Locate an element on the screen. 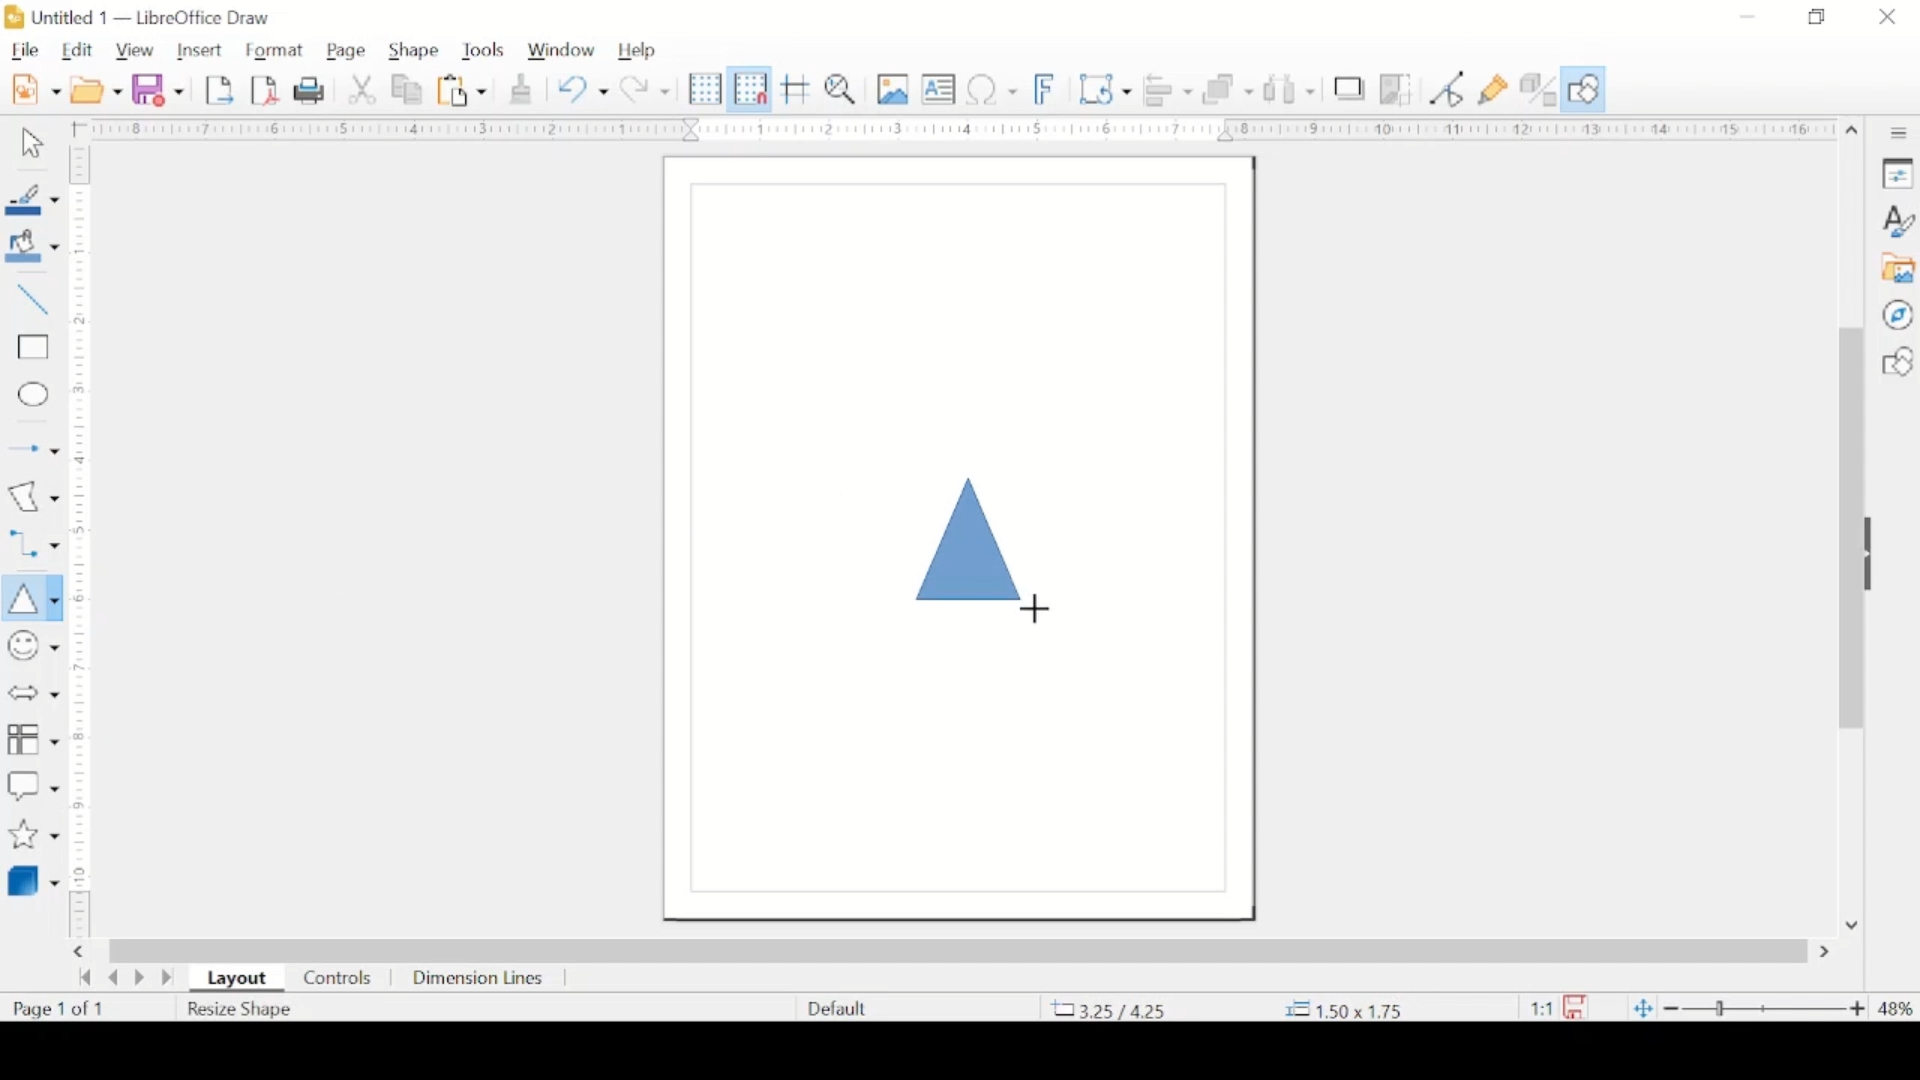 This screenshot has height=1080, width=1920. transformations is located at coordinates (1105, 87).